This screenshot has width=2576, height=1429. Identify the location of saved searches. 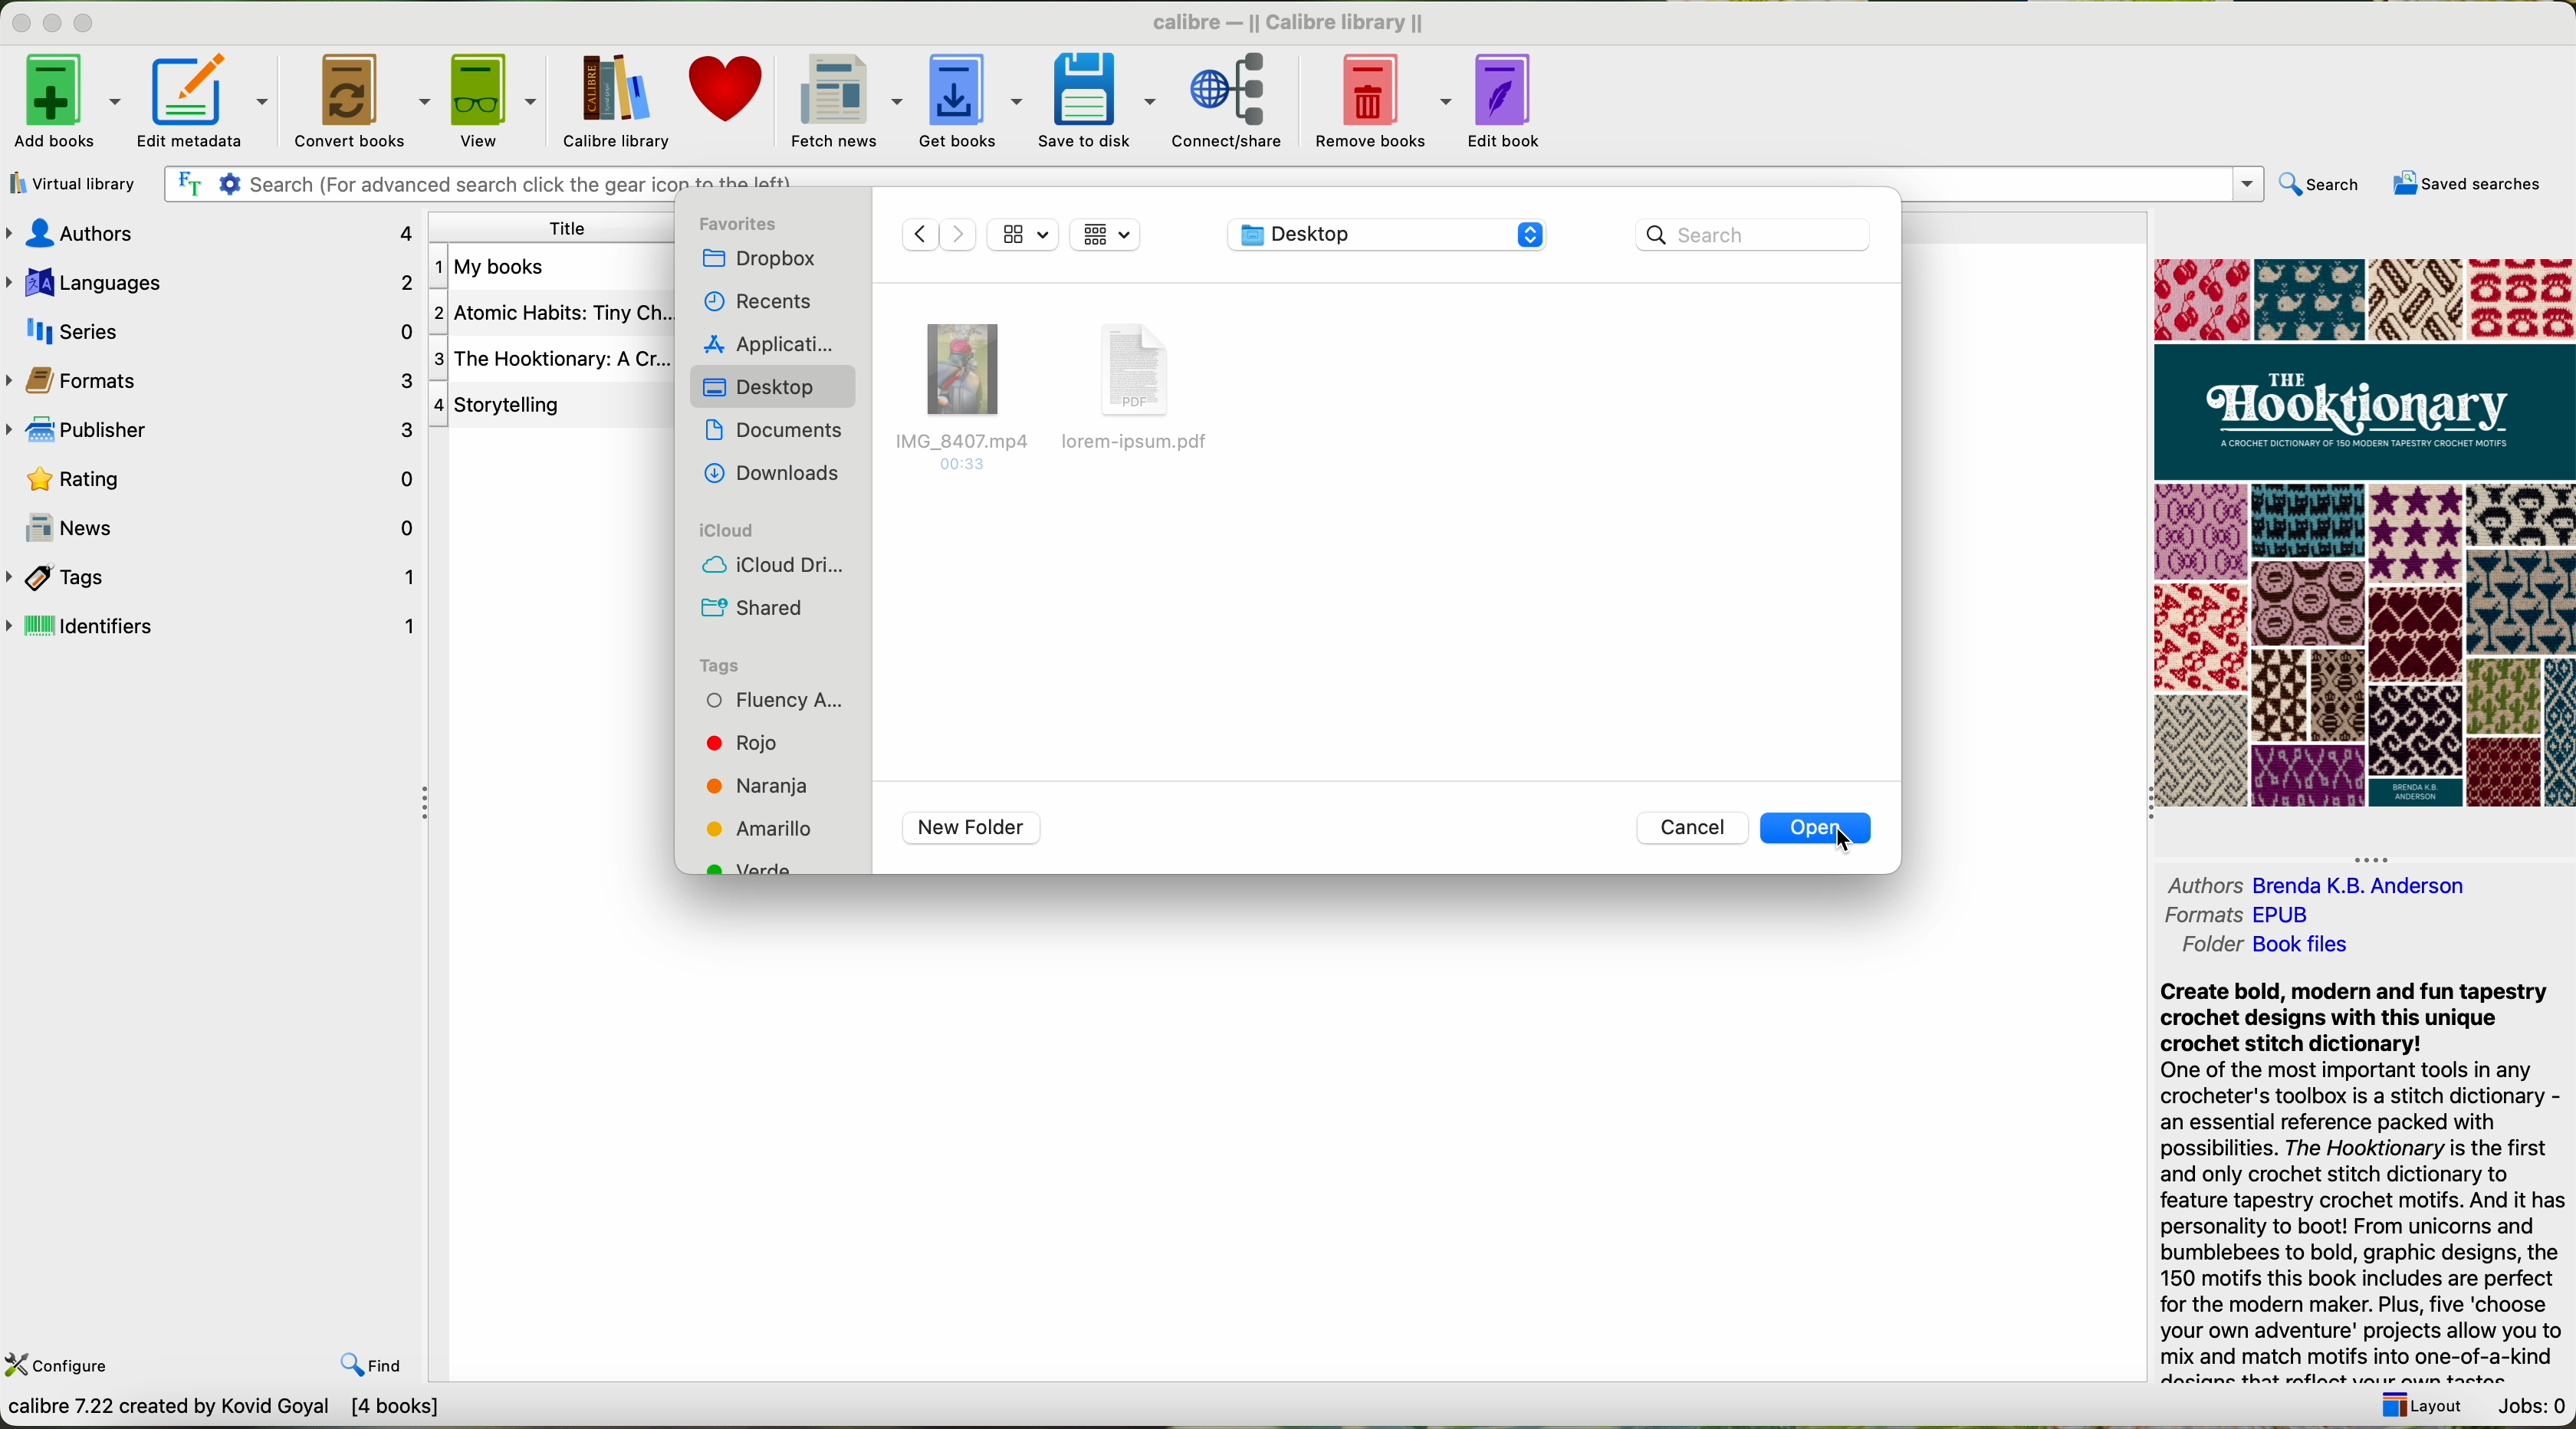
(2466, 186).